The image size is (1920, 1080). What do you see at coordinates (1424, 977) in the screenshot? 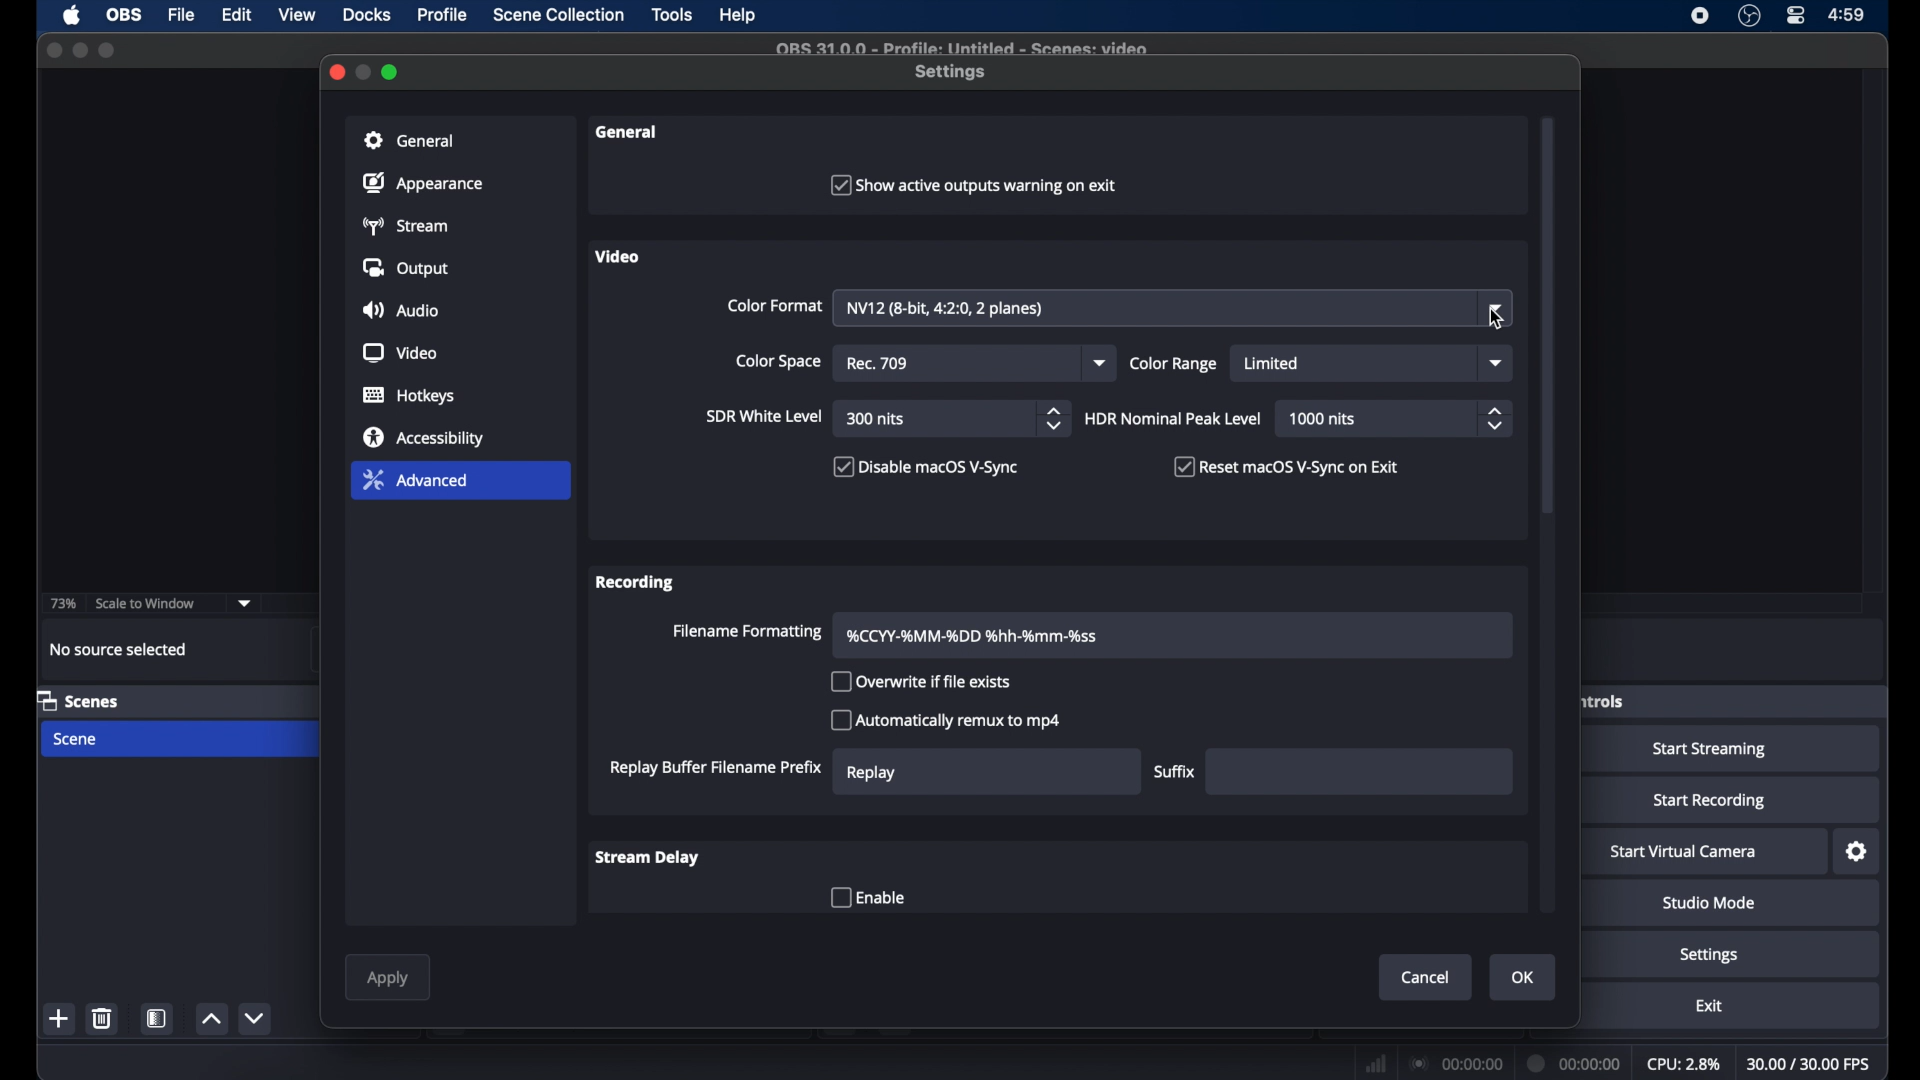
I see `Cancel` at bounding box center [1424, 977].